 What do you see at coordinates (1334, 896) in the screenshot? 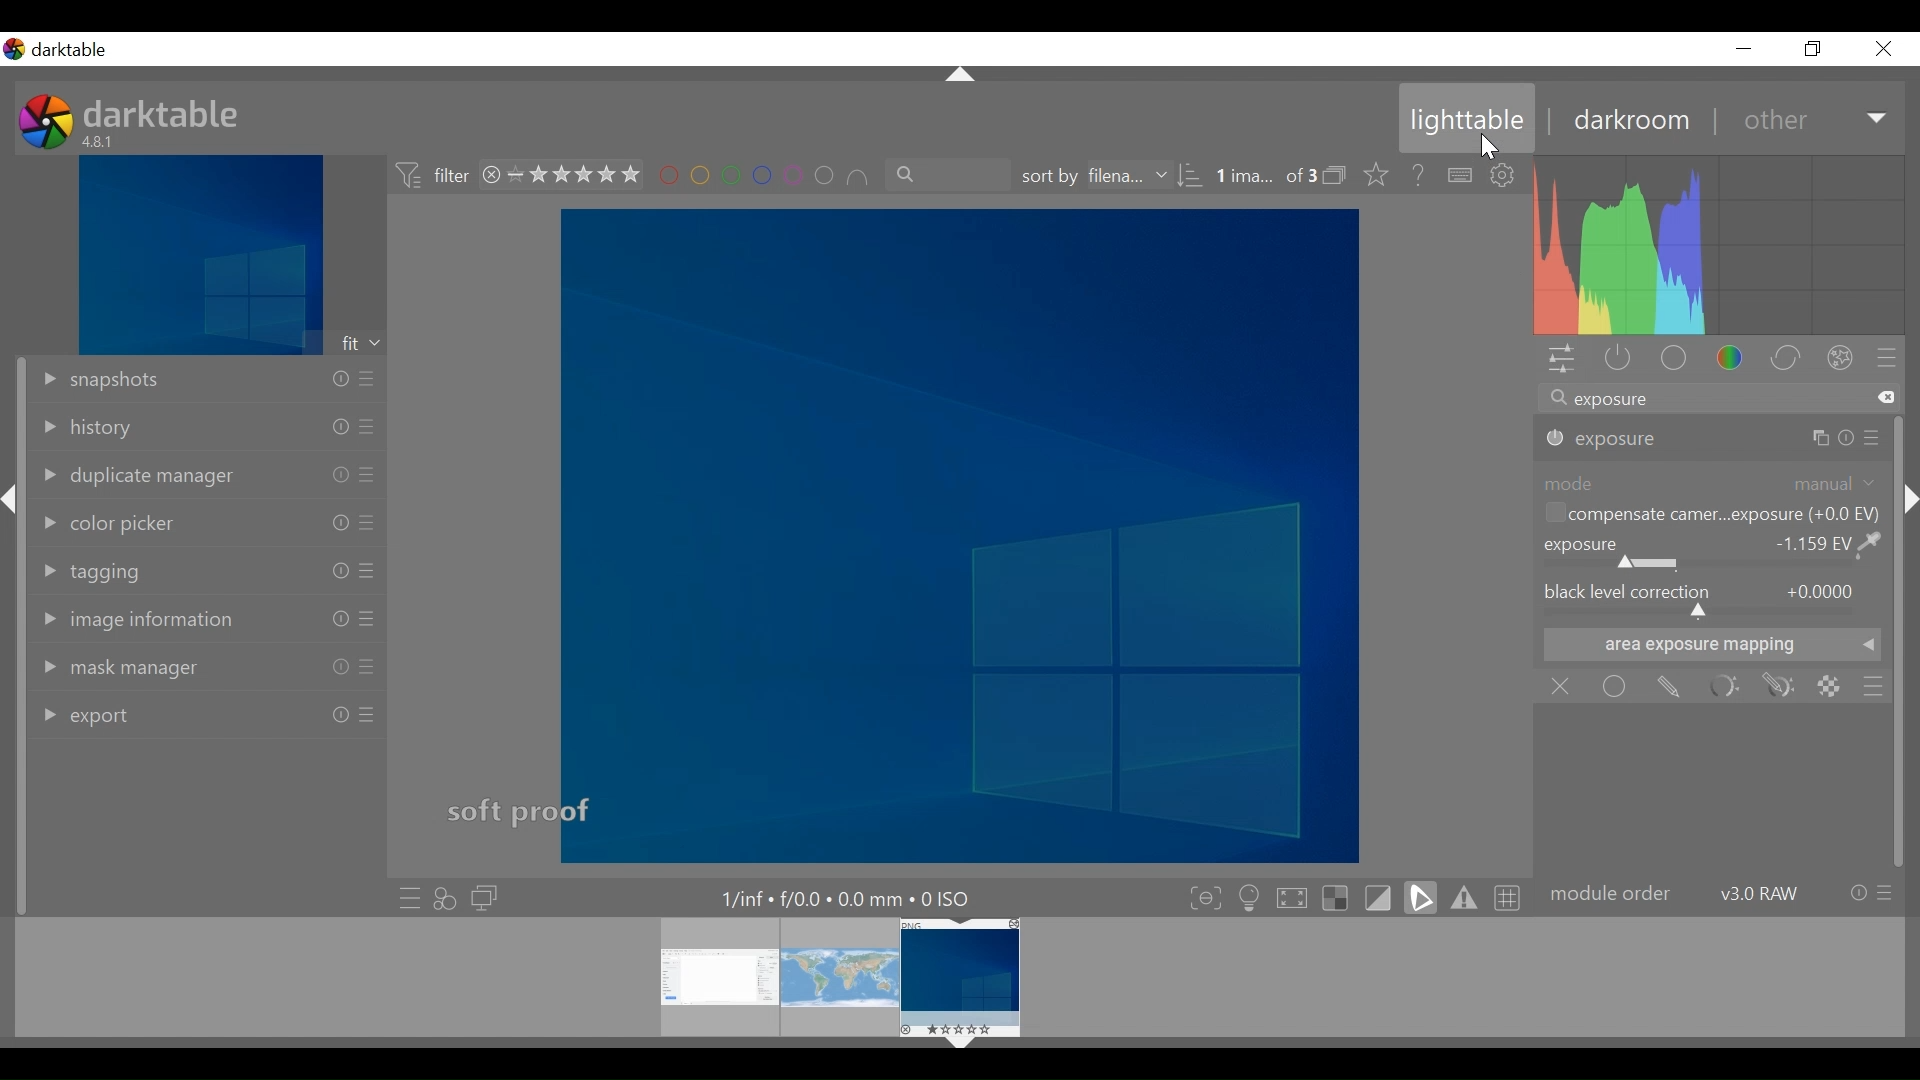
I see `toggle indication of raw overexposure` at bounding box center [1334, 896].